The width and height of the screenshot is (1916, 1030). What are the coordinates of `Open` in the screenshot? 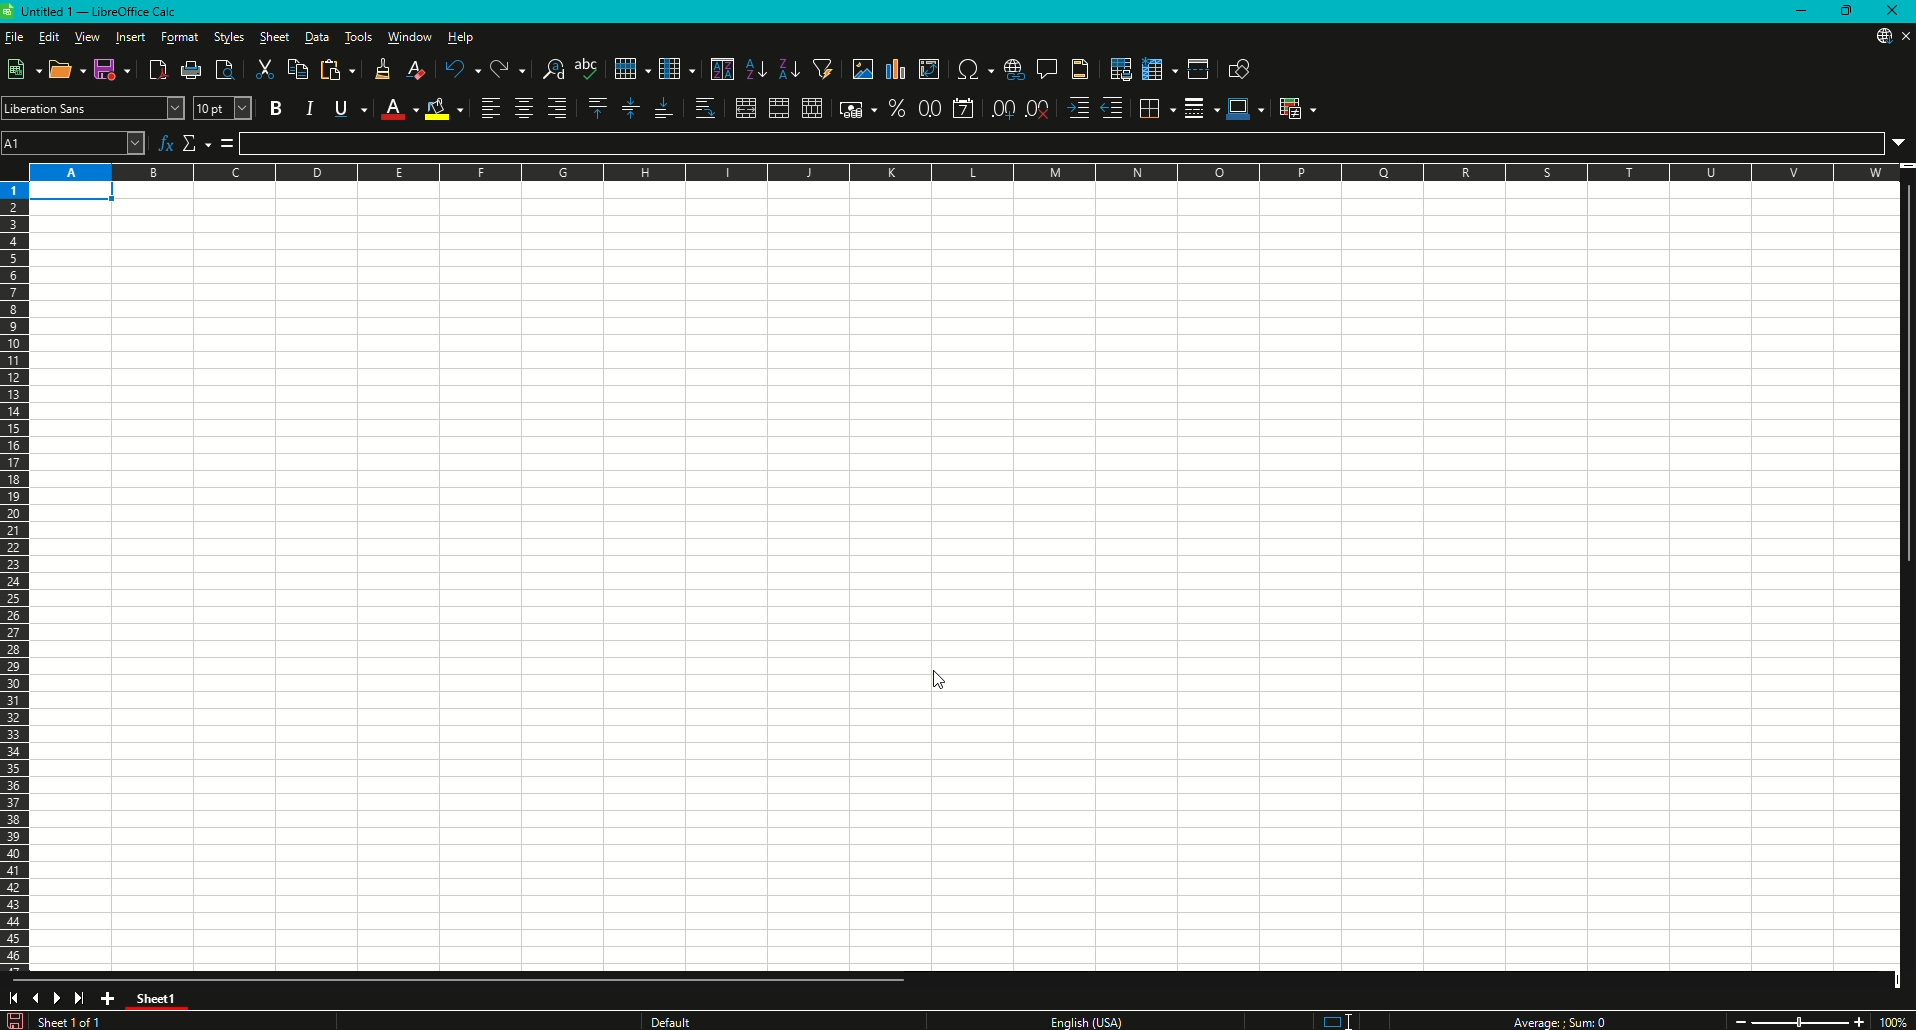 It's located at (67, 69).